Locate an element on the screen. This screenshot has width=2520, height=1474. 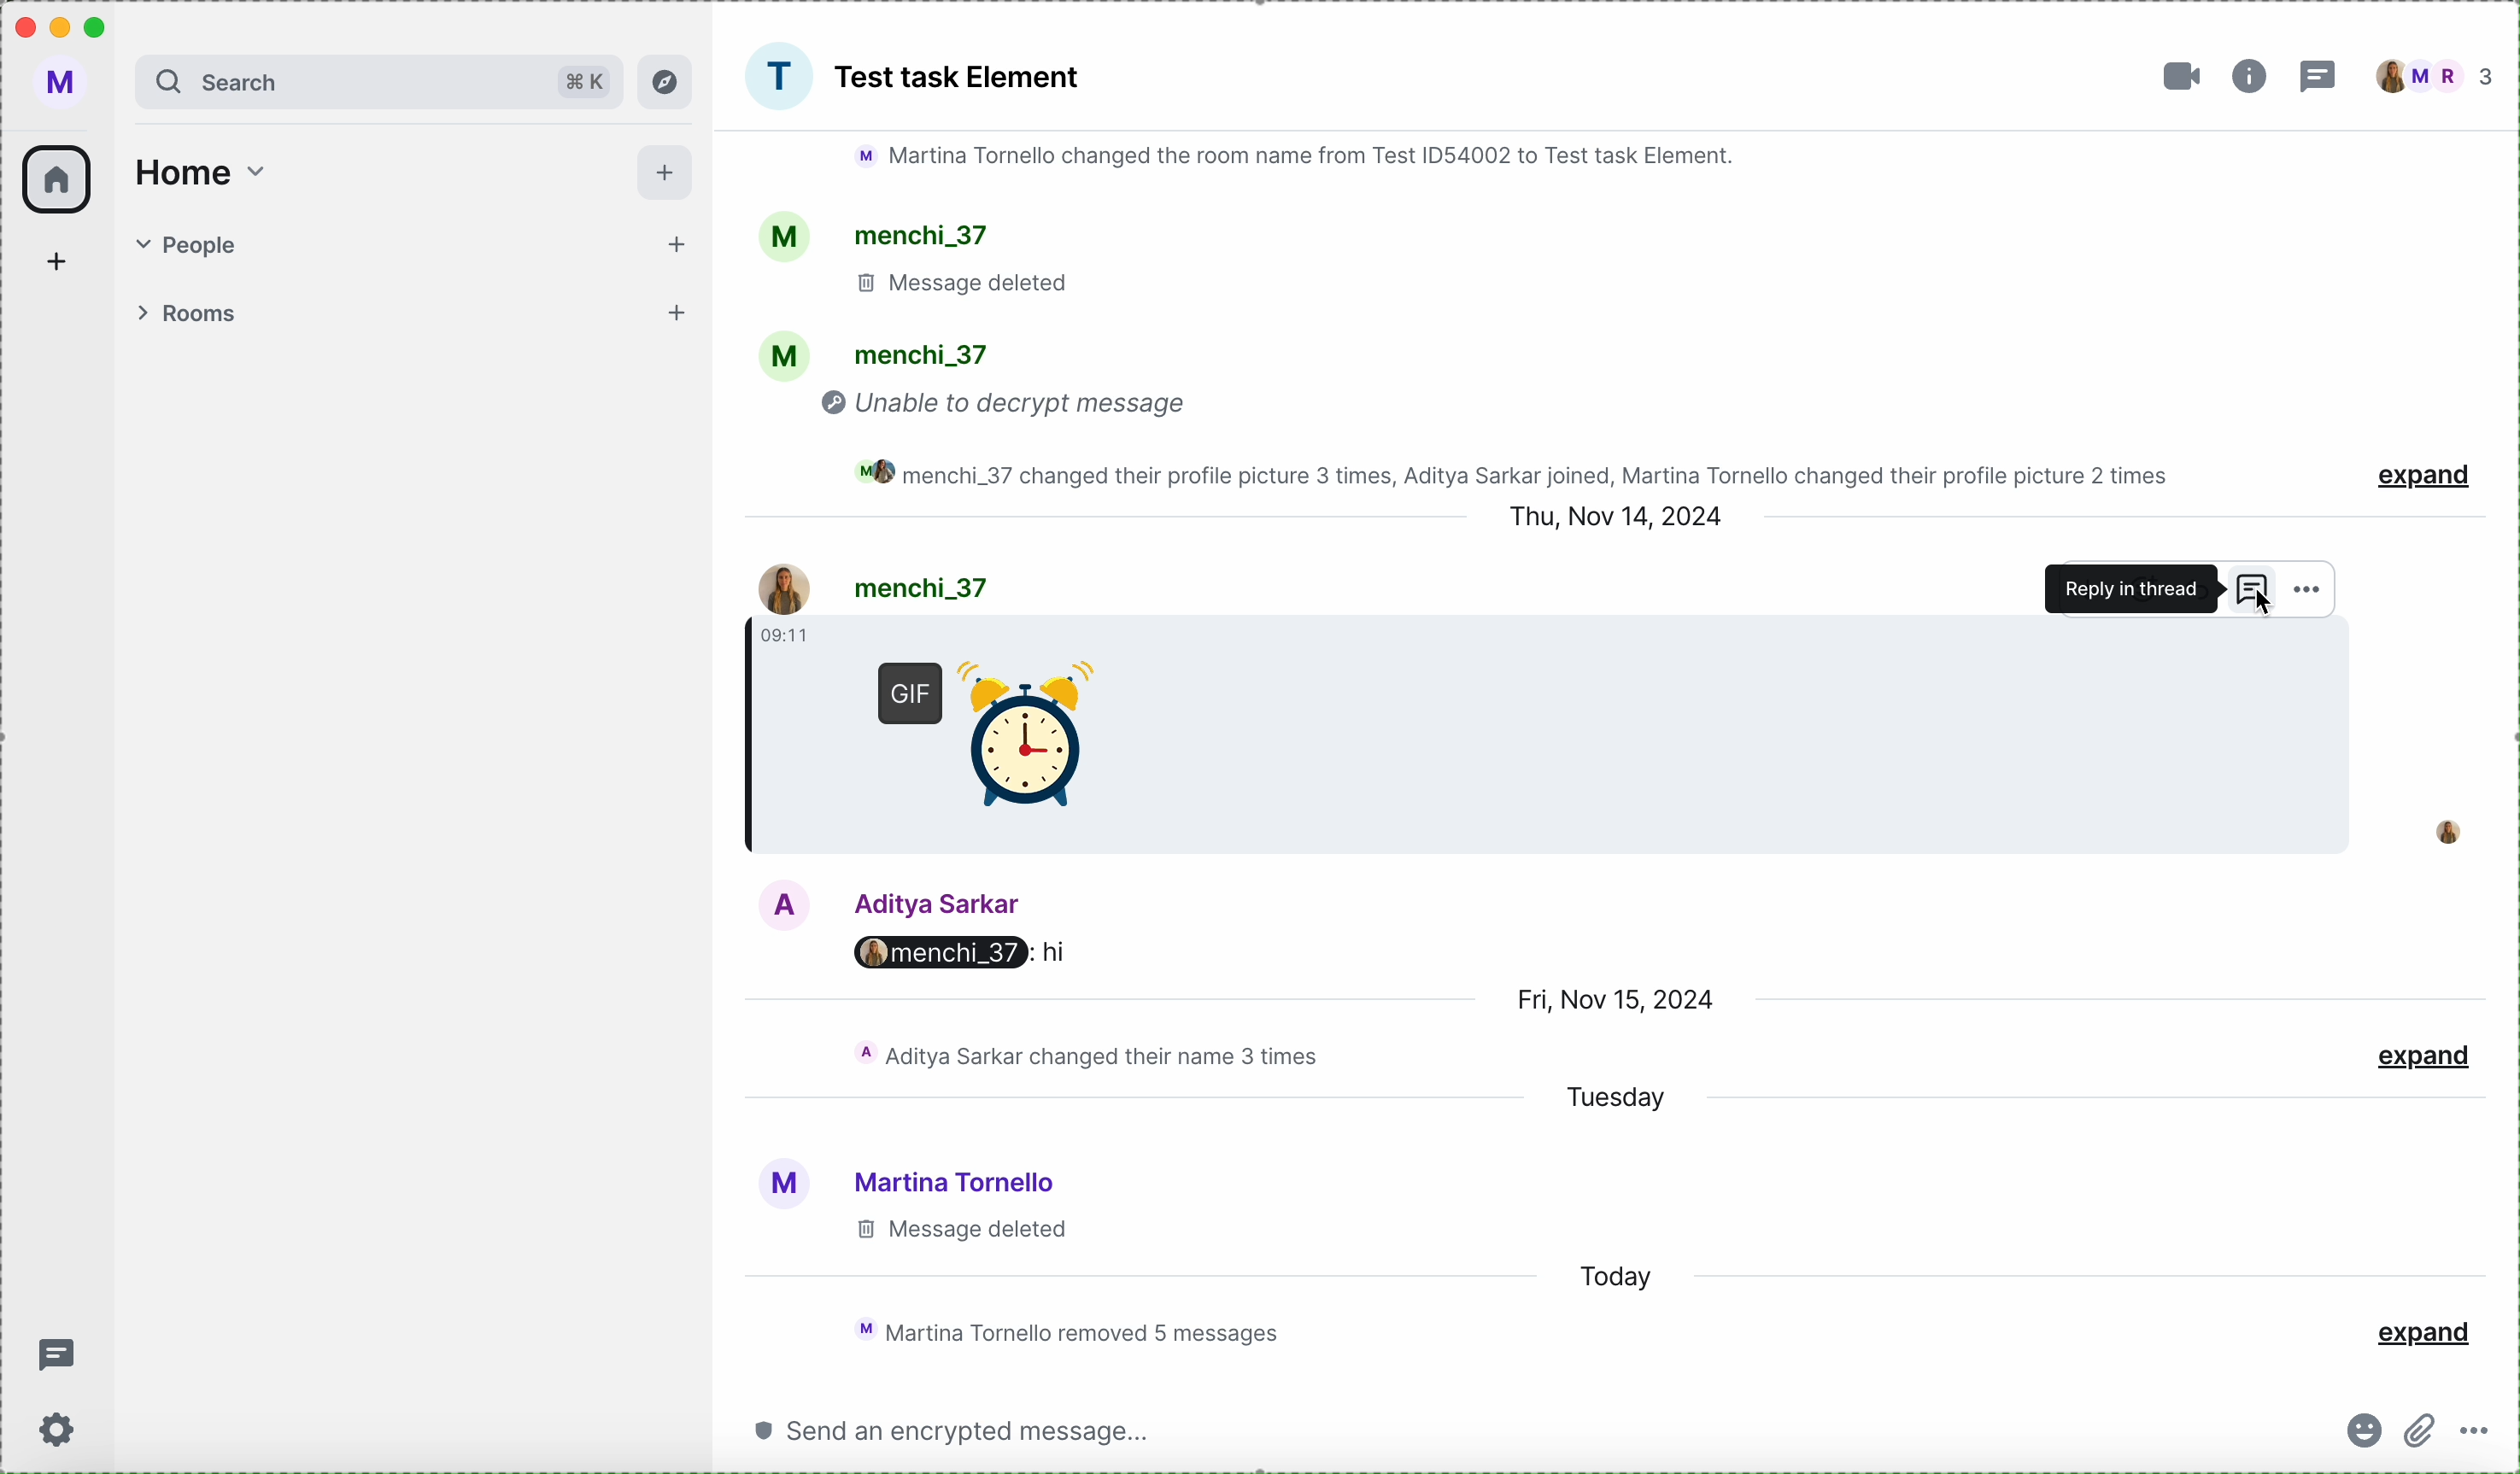
cursor is located at coordinates (2258, 614).